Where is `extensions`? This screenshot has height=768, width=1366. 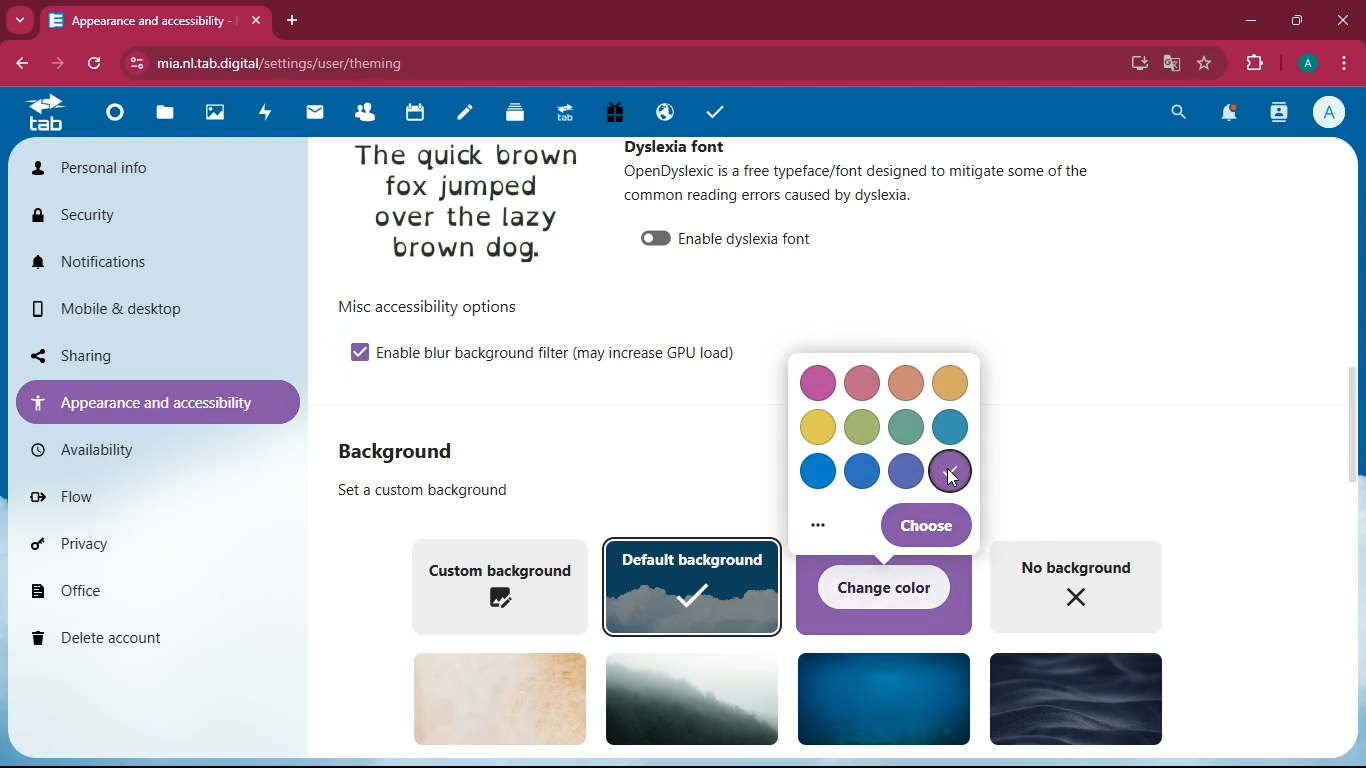
extensions is located at coordinates (1256, 61).